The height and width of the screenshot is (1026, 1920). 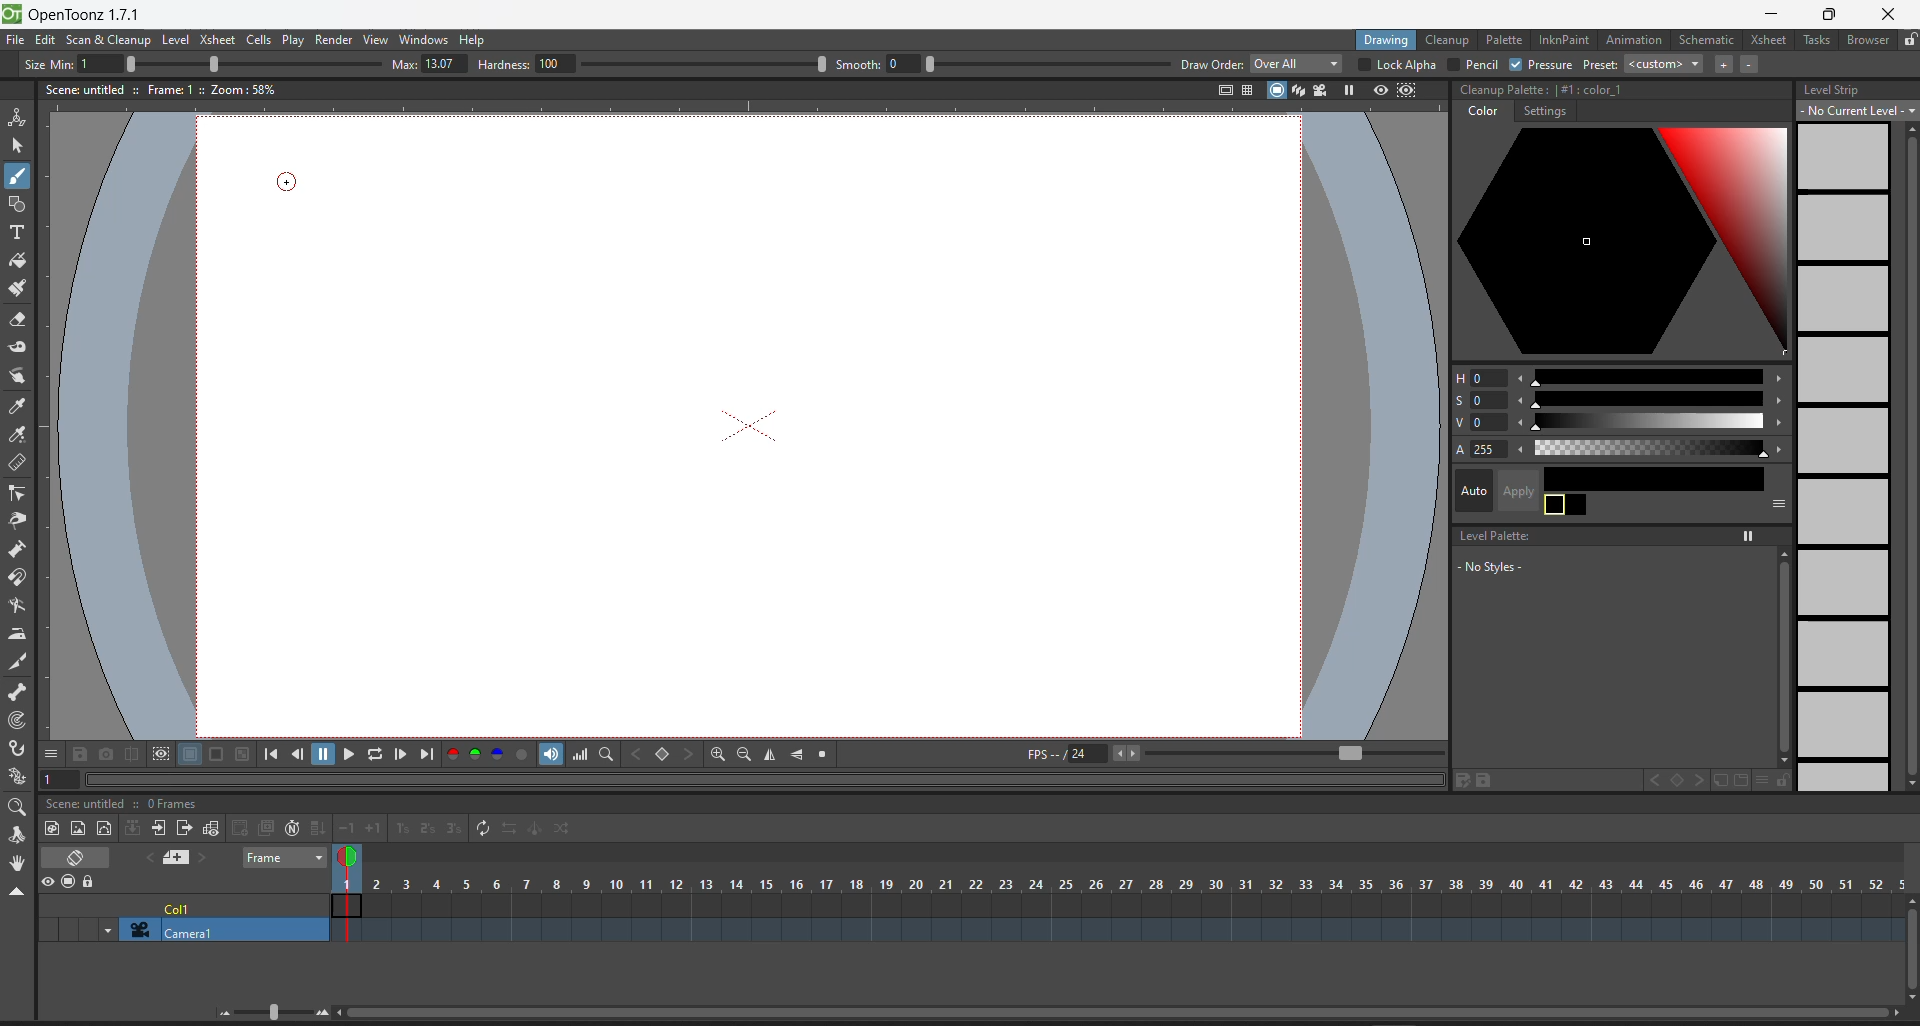 What do you see at coordinates (606, 755) in the screenshot?
I see `locator` at bounding box center [606, 755].